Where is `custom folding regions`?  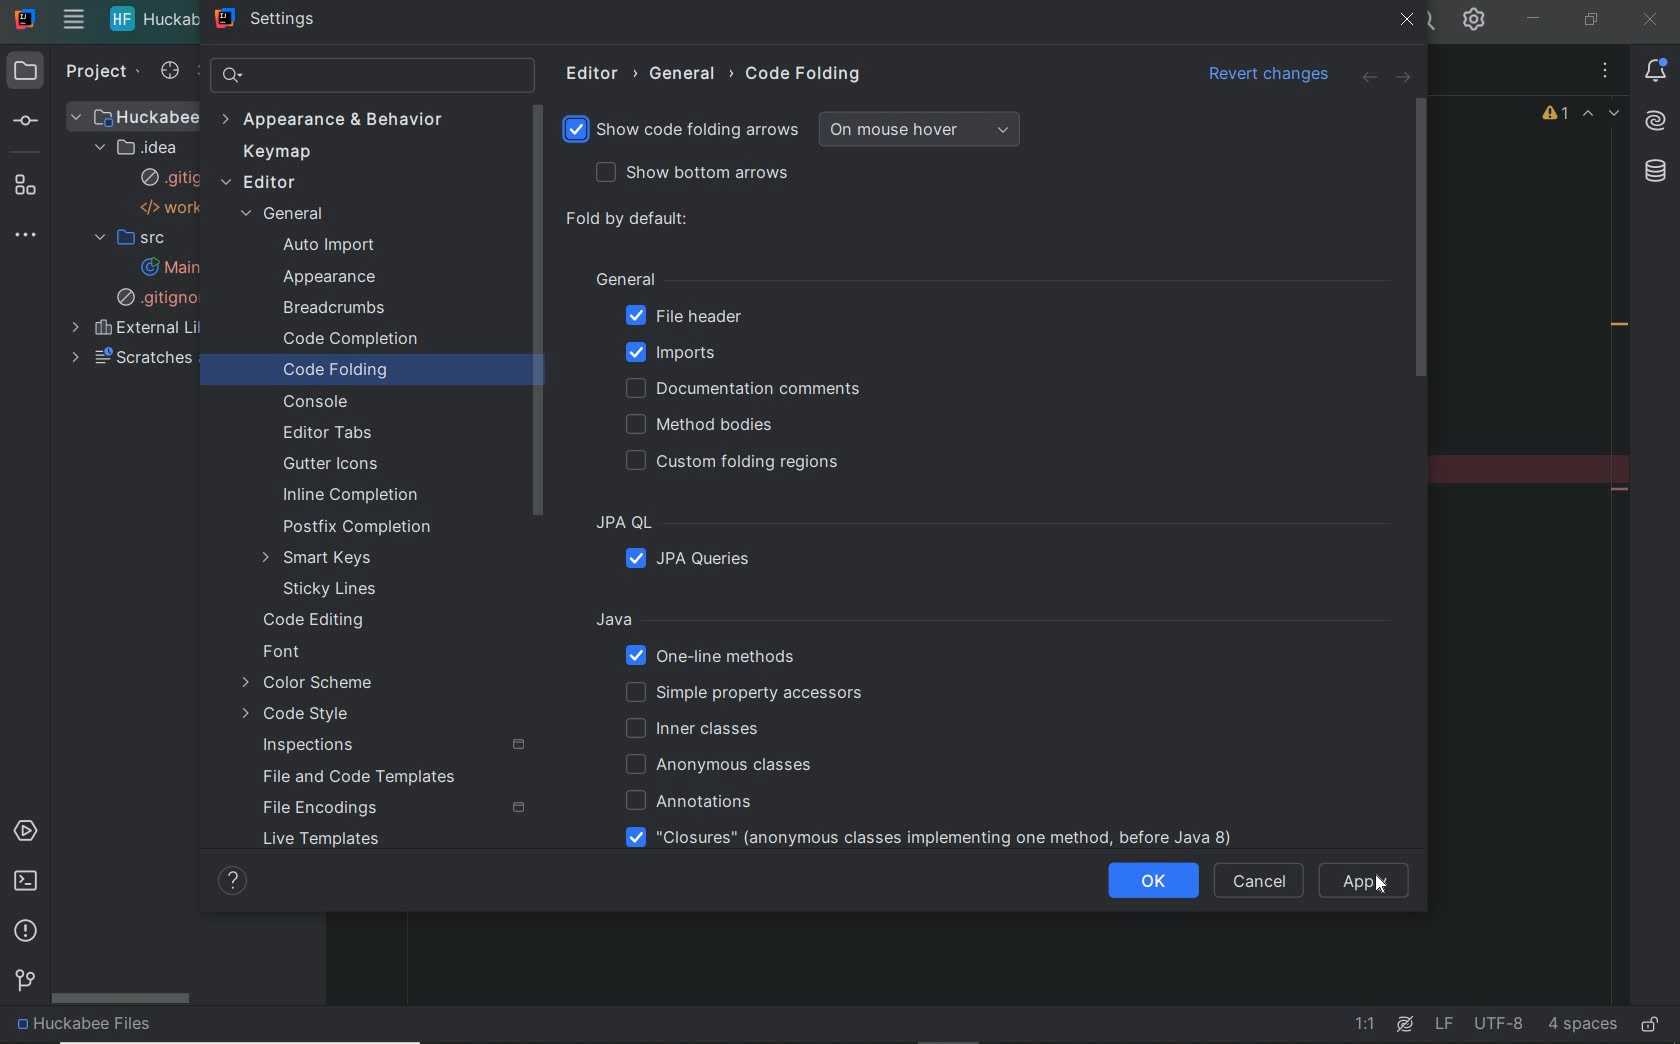
custom folding regions is located at coordinates (742, 464).